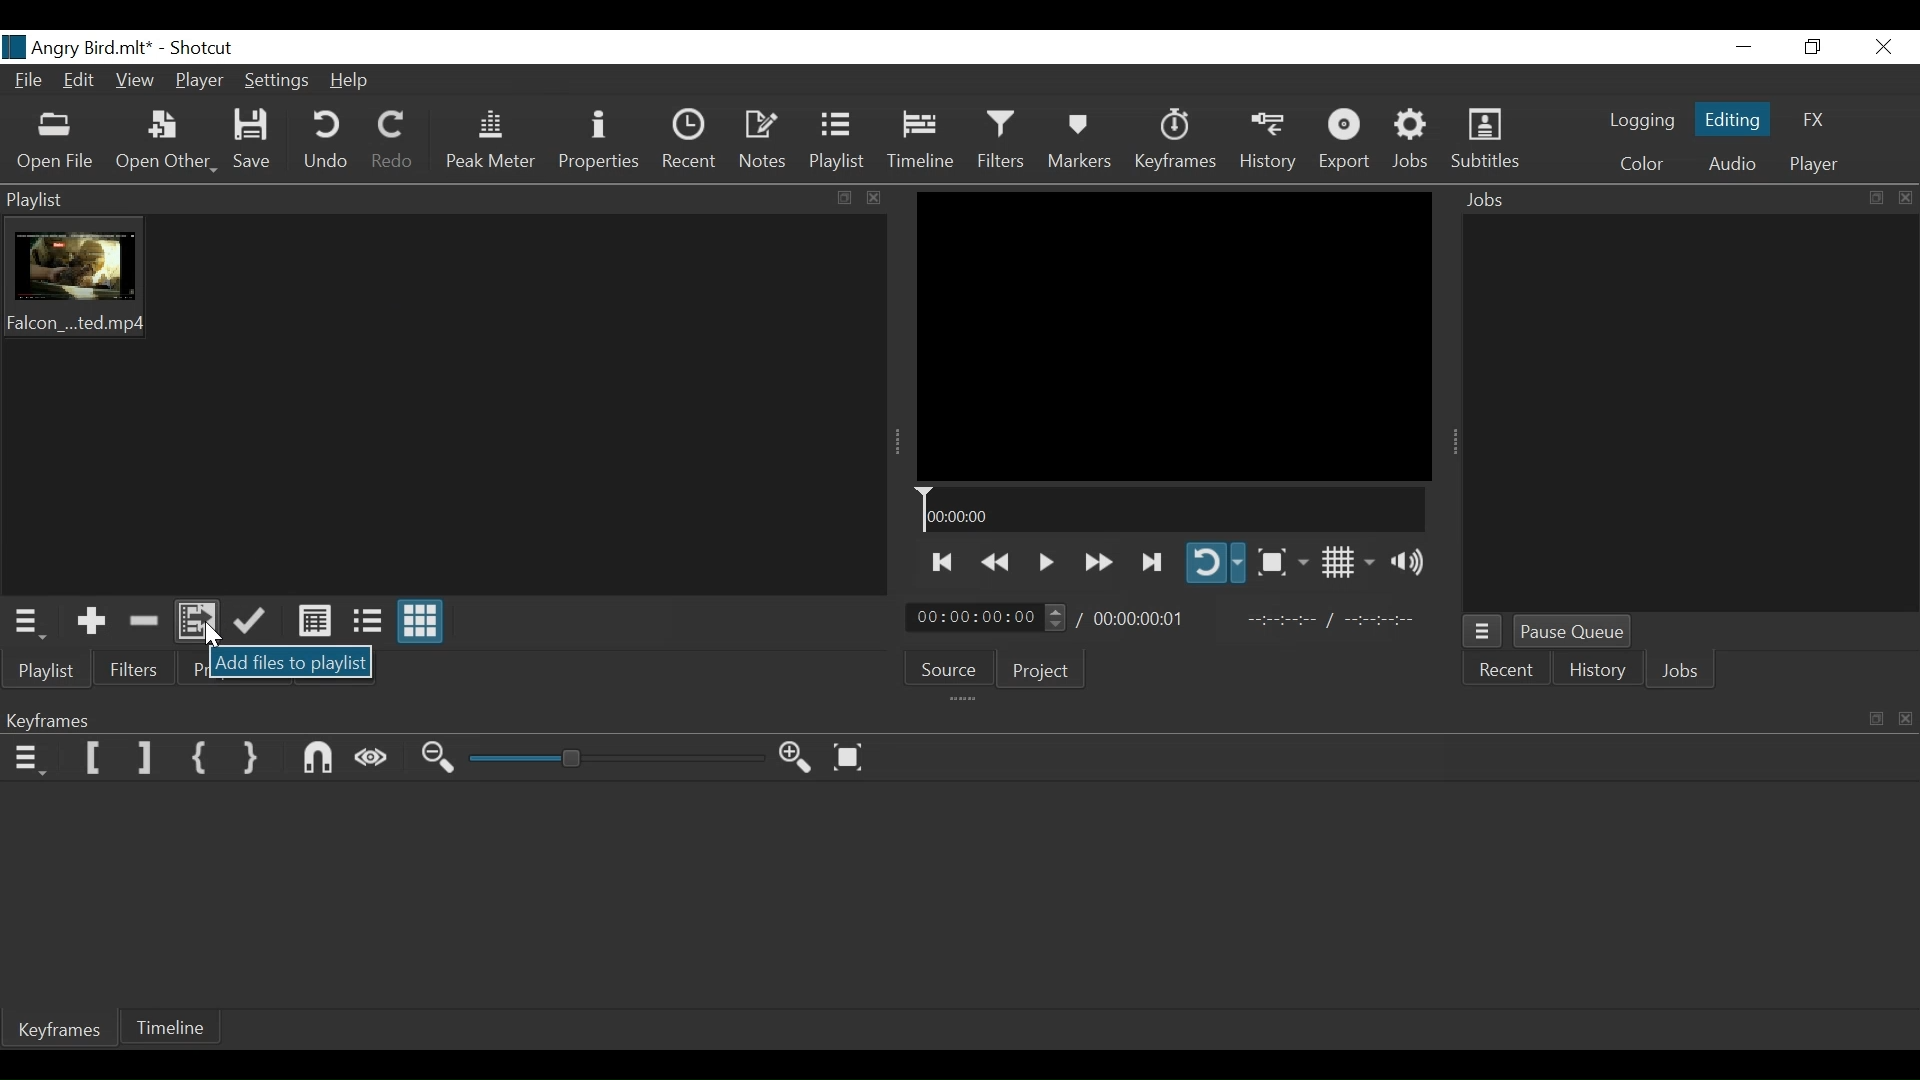  What do you see at coordinates (1571, 631) in the screenshot?
I see `Pause Queue` at bounding box center [1571, 631].